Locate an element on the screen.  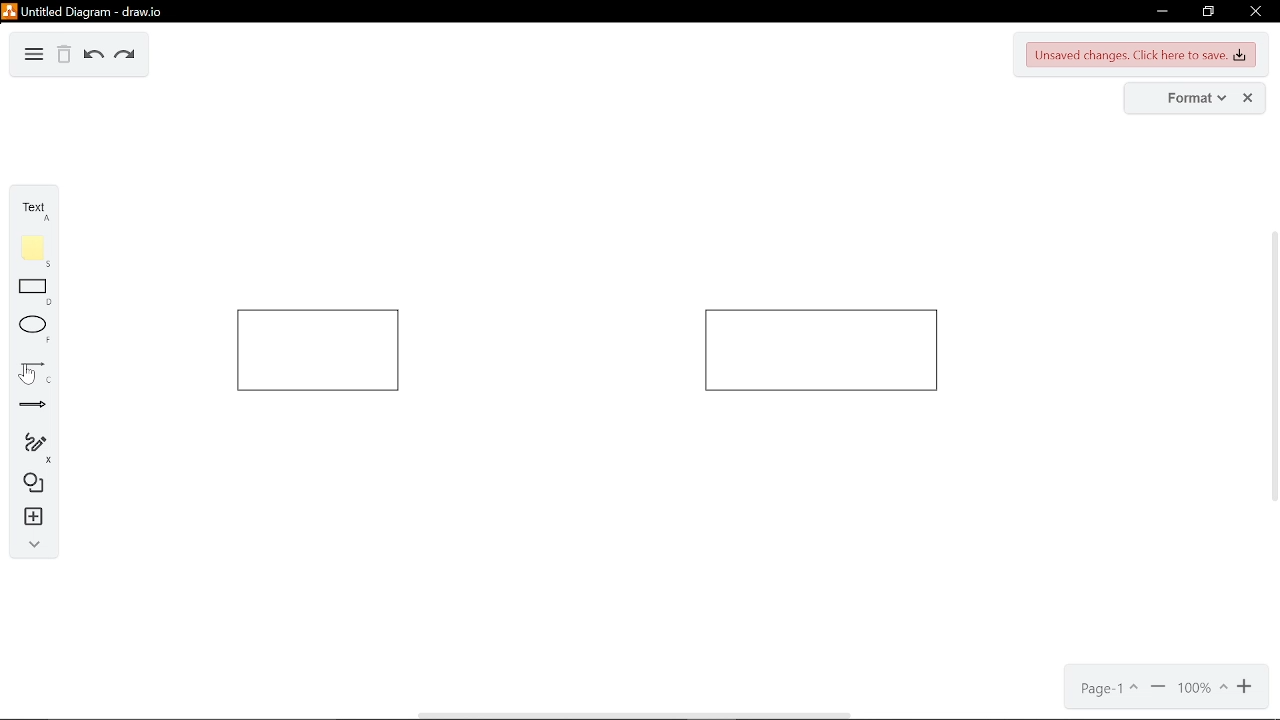
rectangle 1 is located at coordinates (318, 351).